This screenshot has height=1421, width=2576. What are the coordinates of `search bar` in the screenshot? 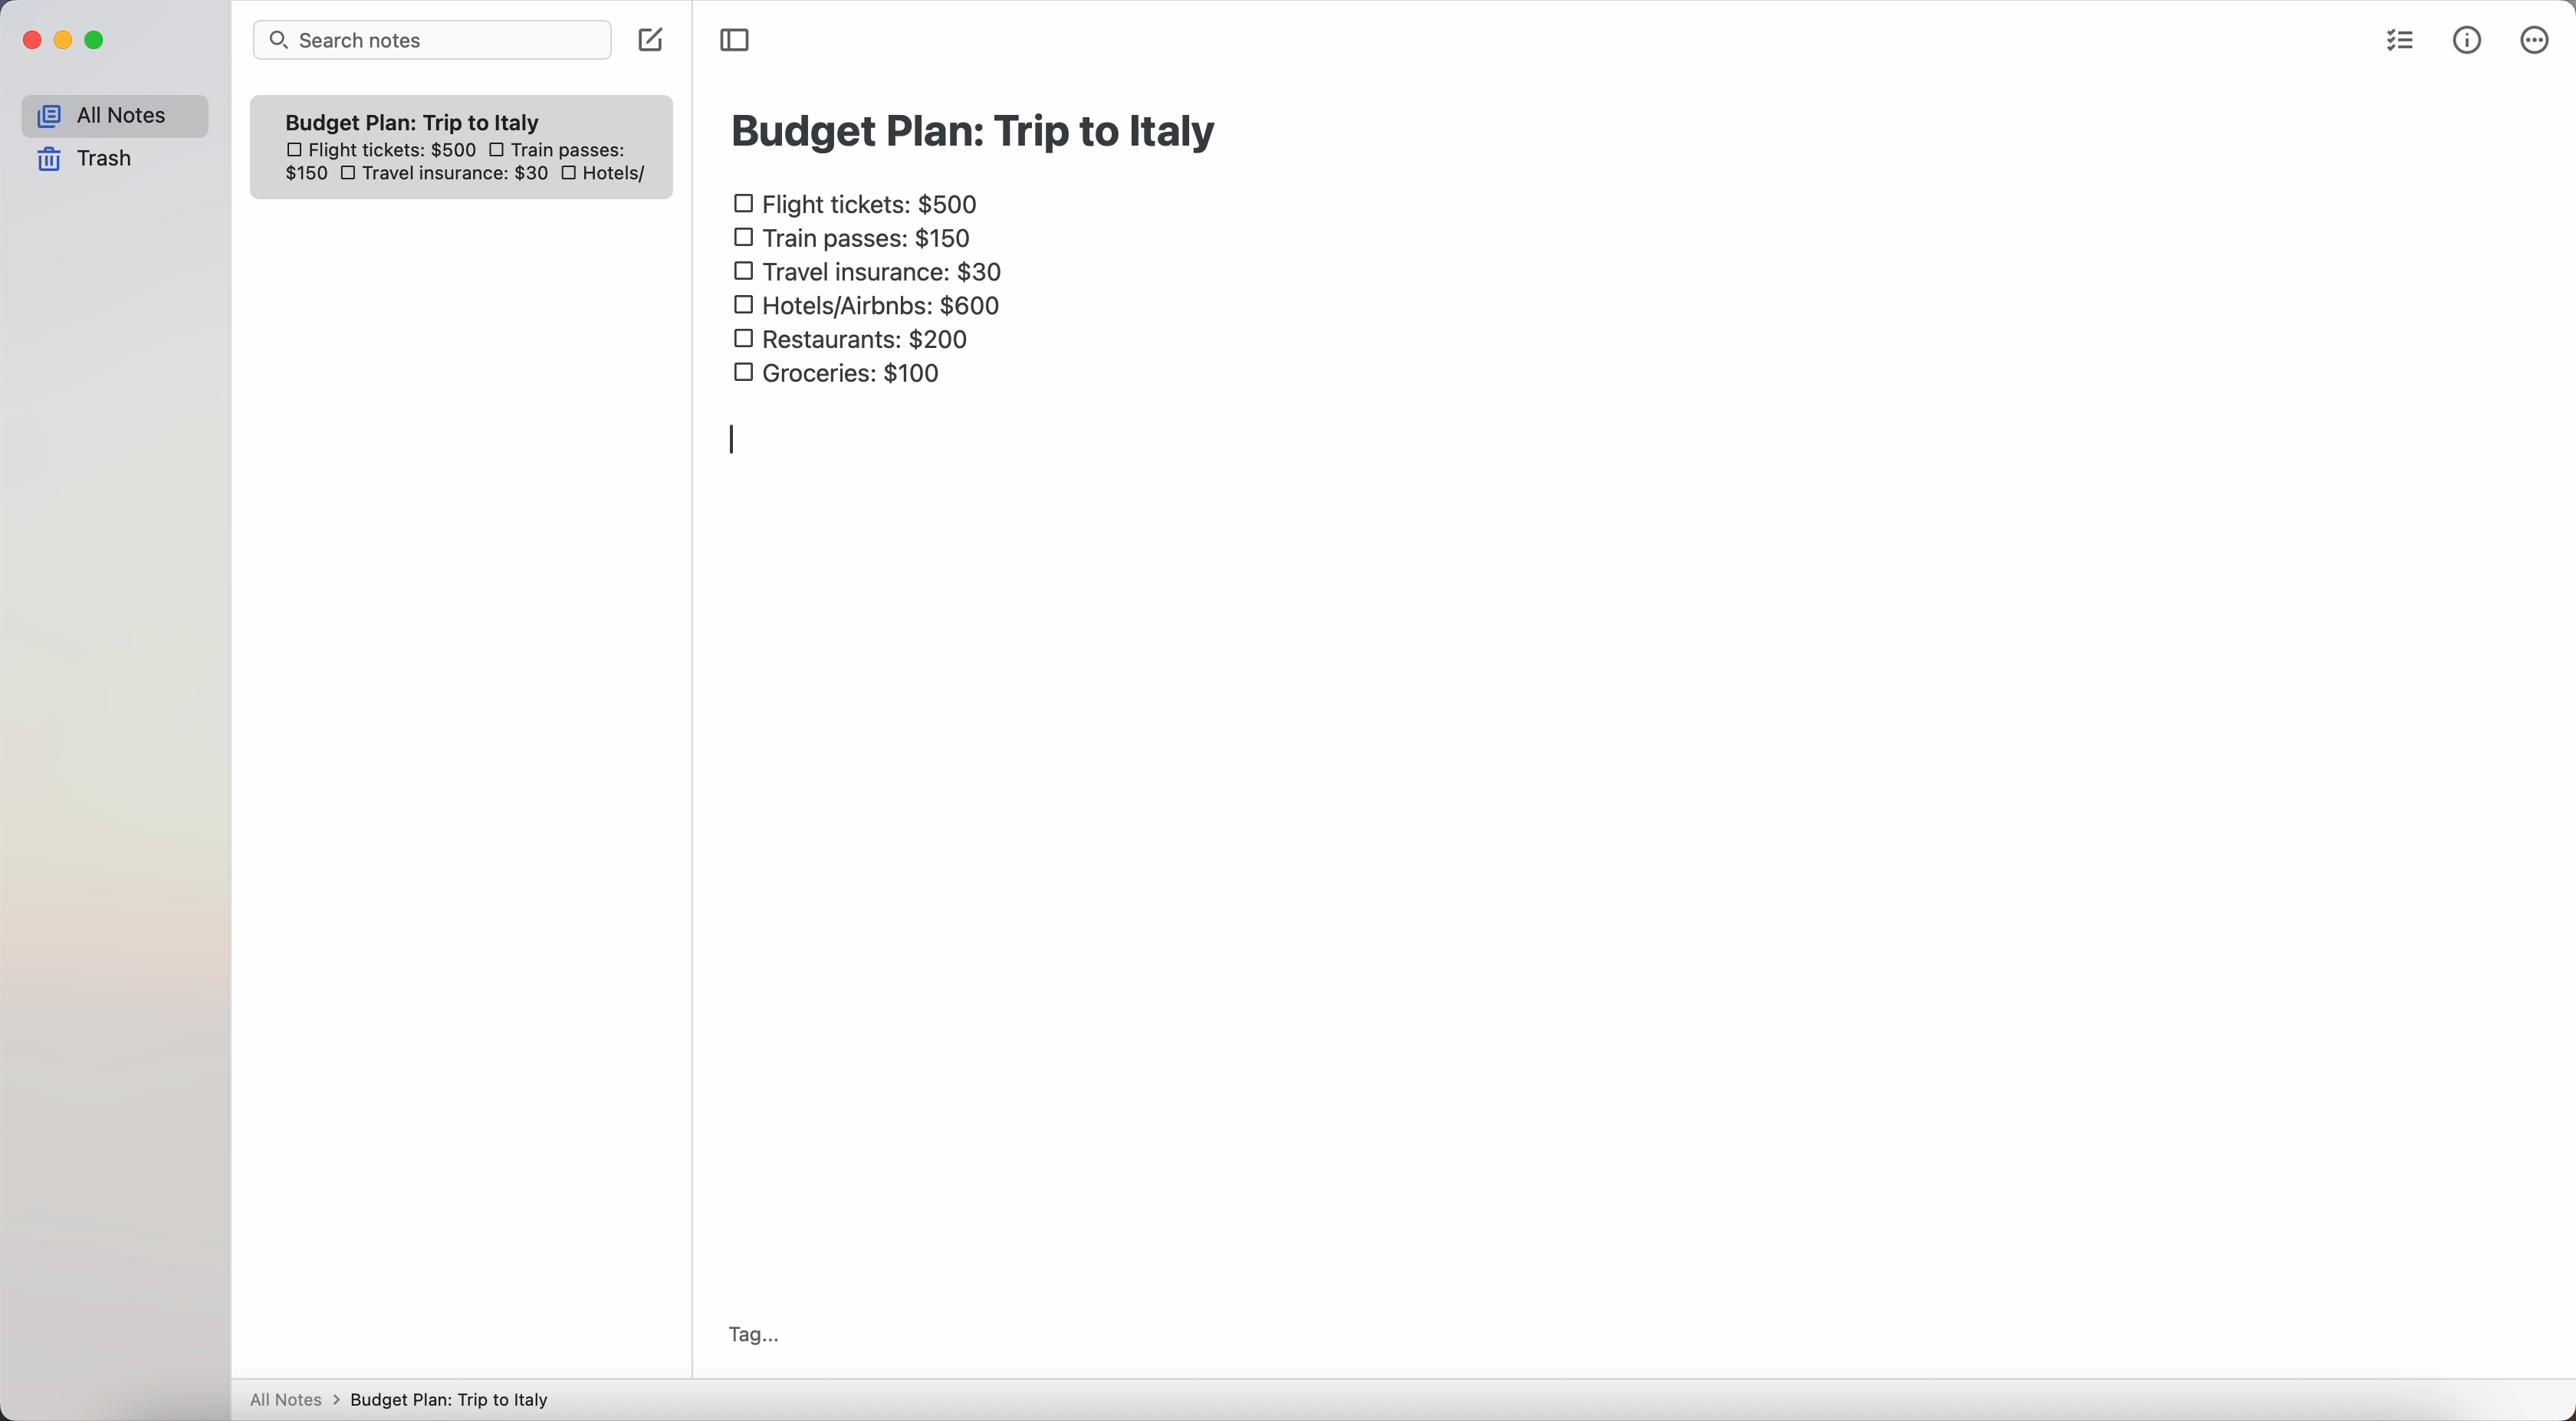 It's located at (432, 40).